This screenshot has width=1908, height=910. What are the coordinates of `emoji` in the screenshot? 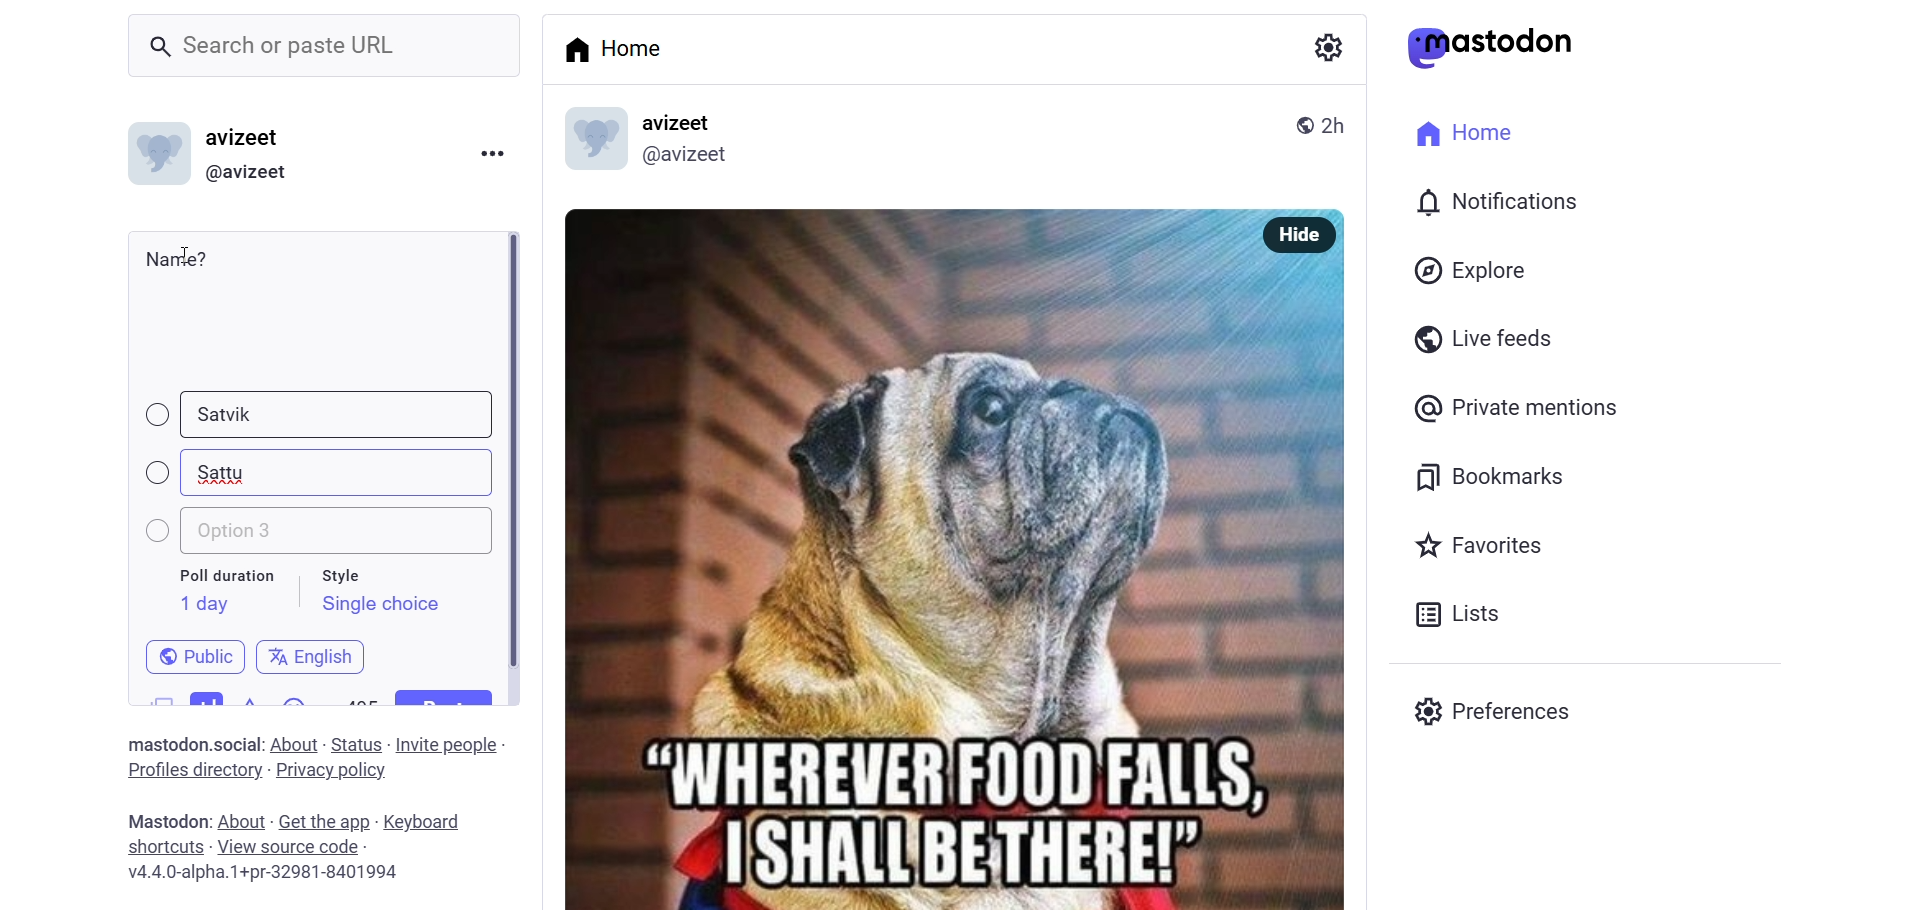 It's located at (296, 704).